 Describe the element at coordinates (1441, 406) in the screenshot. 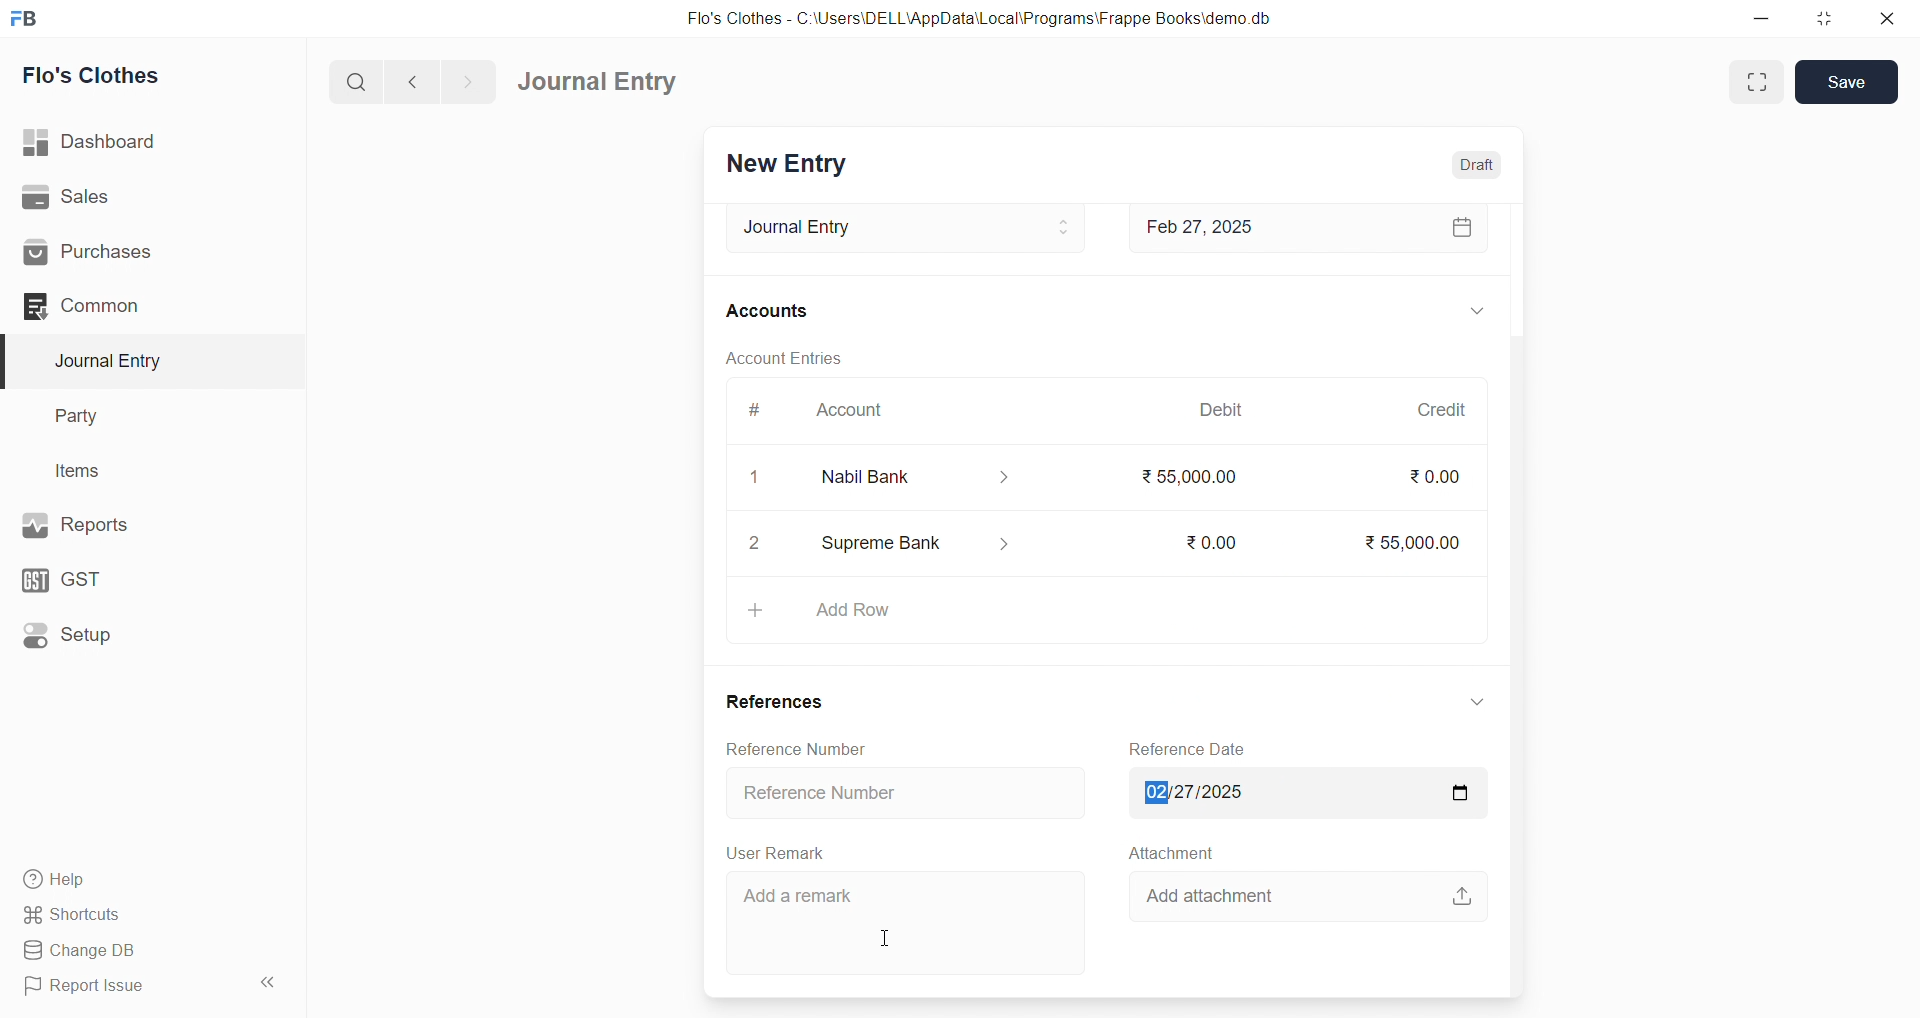

I see `Credit` at that location.